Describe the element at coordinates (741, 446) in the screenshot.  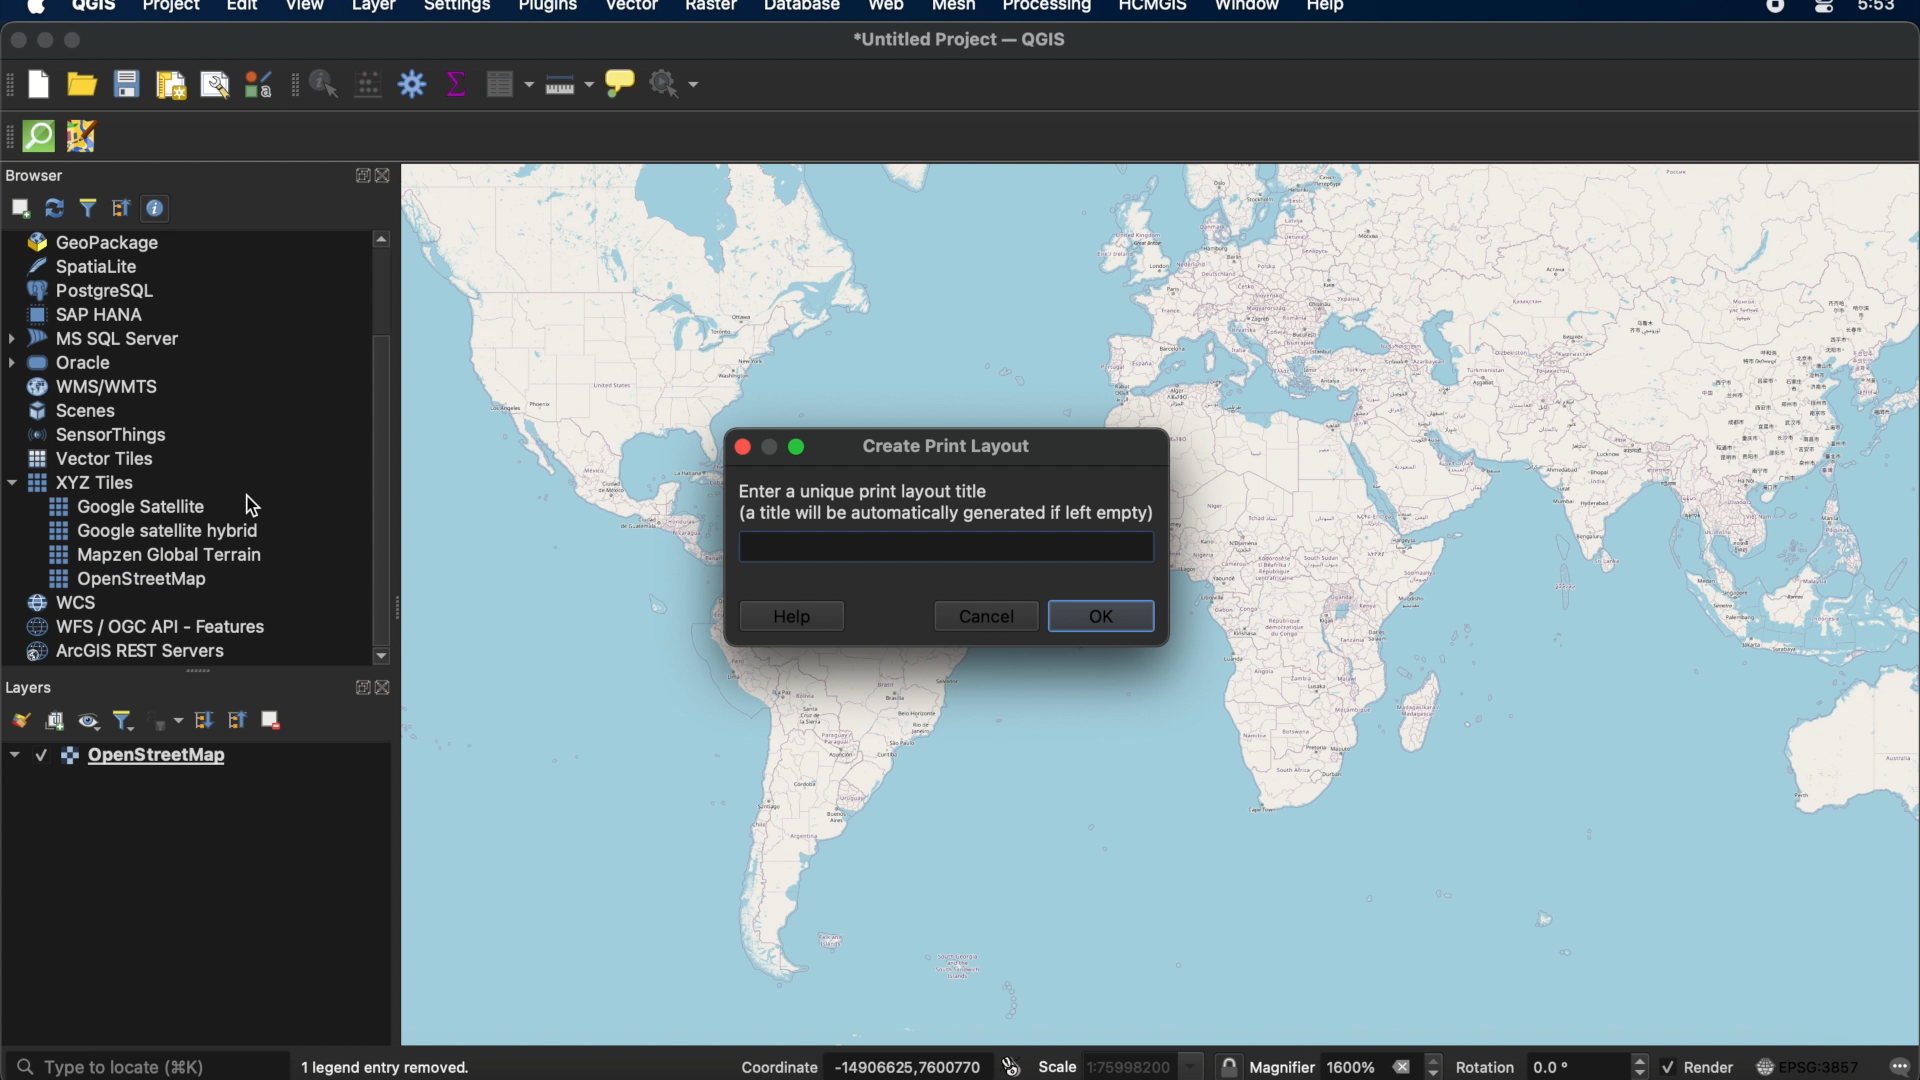
I see `close` at that location.